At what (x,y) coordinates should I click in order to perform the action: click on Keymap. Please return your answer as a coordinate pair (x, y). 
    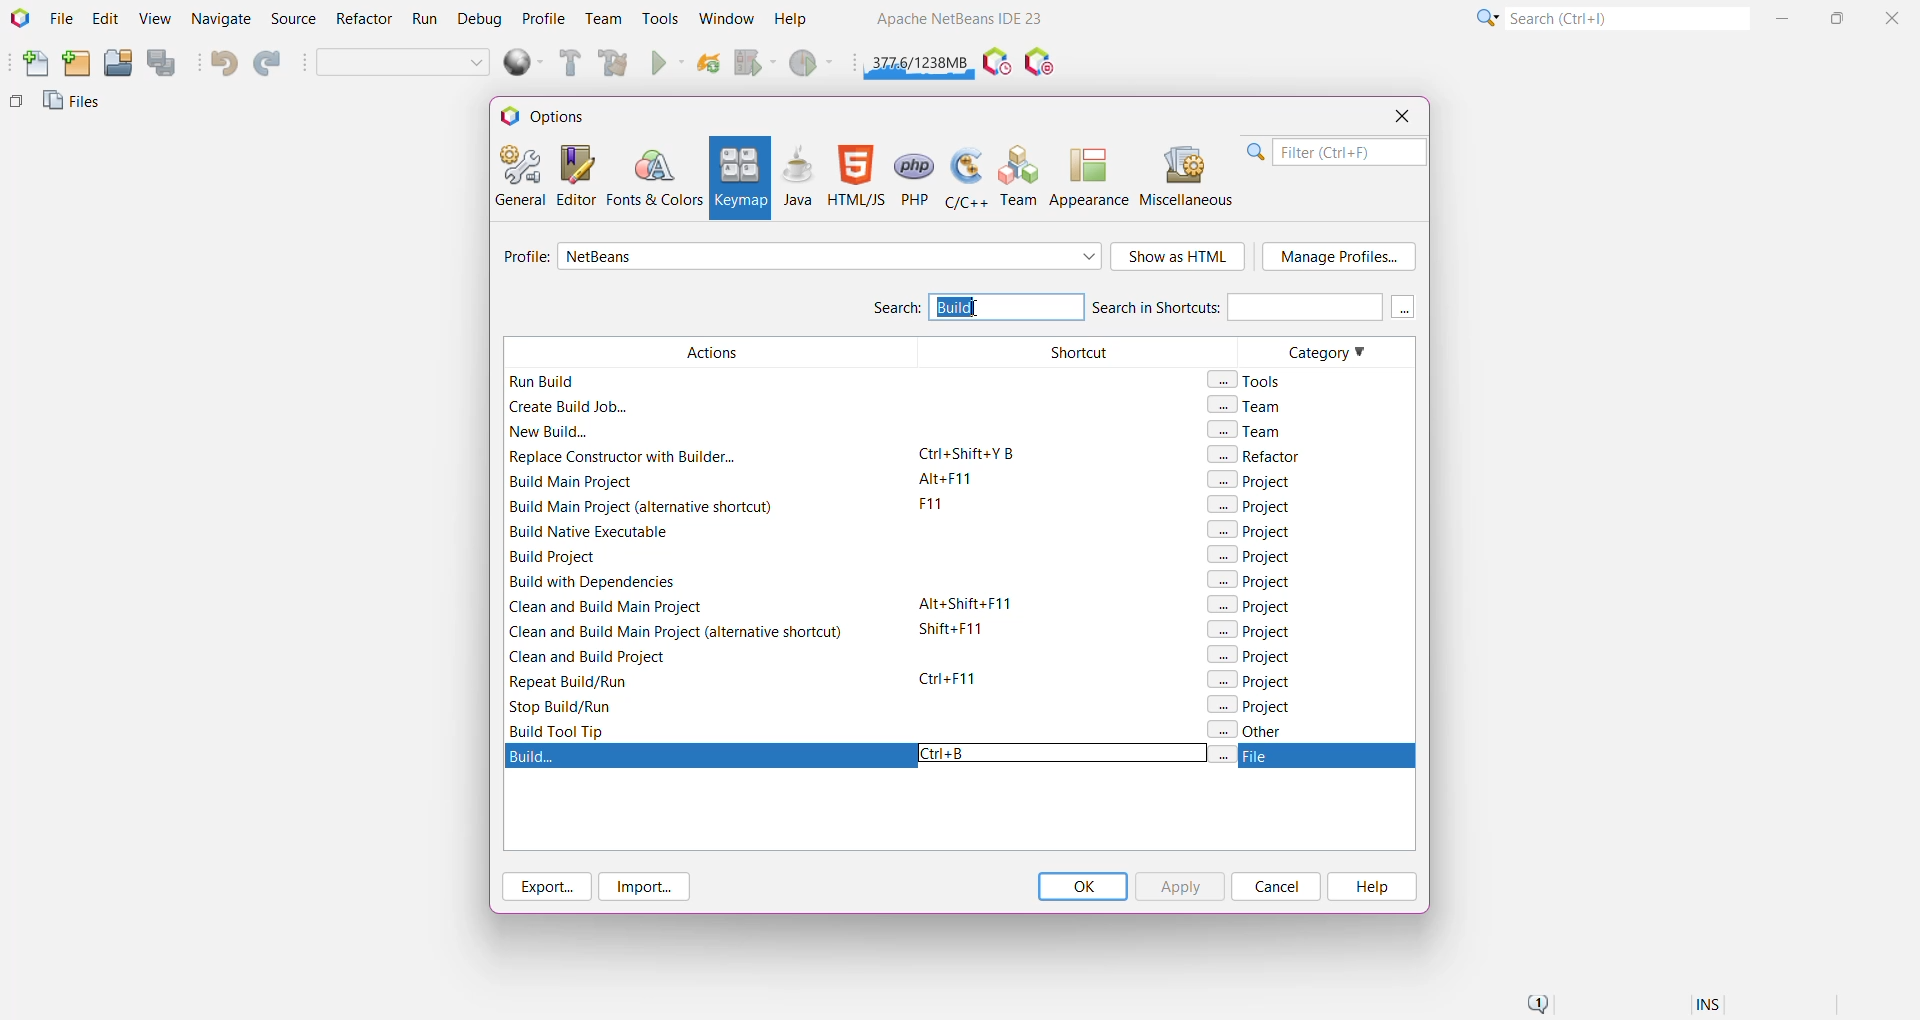
    Looking at the image, I should click on (738, 178).